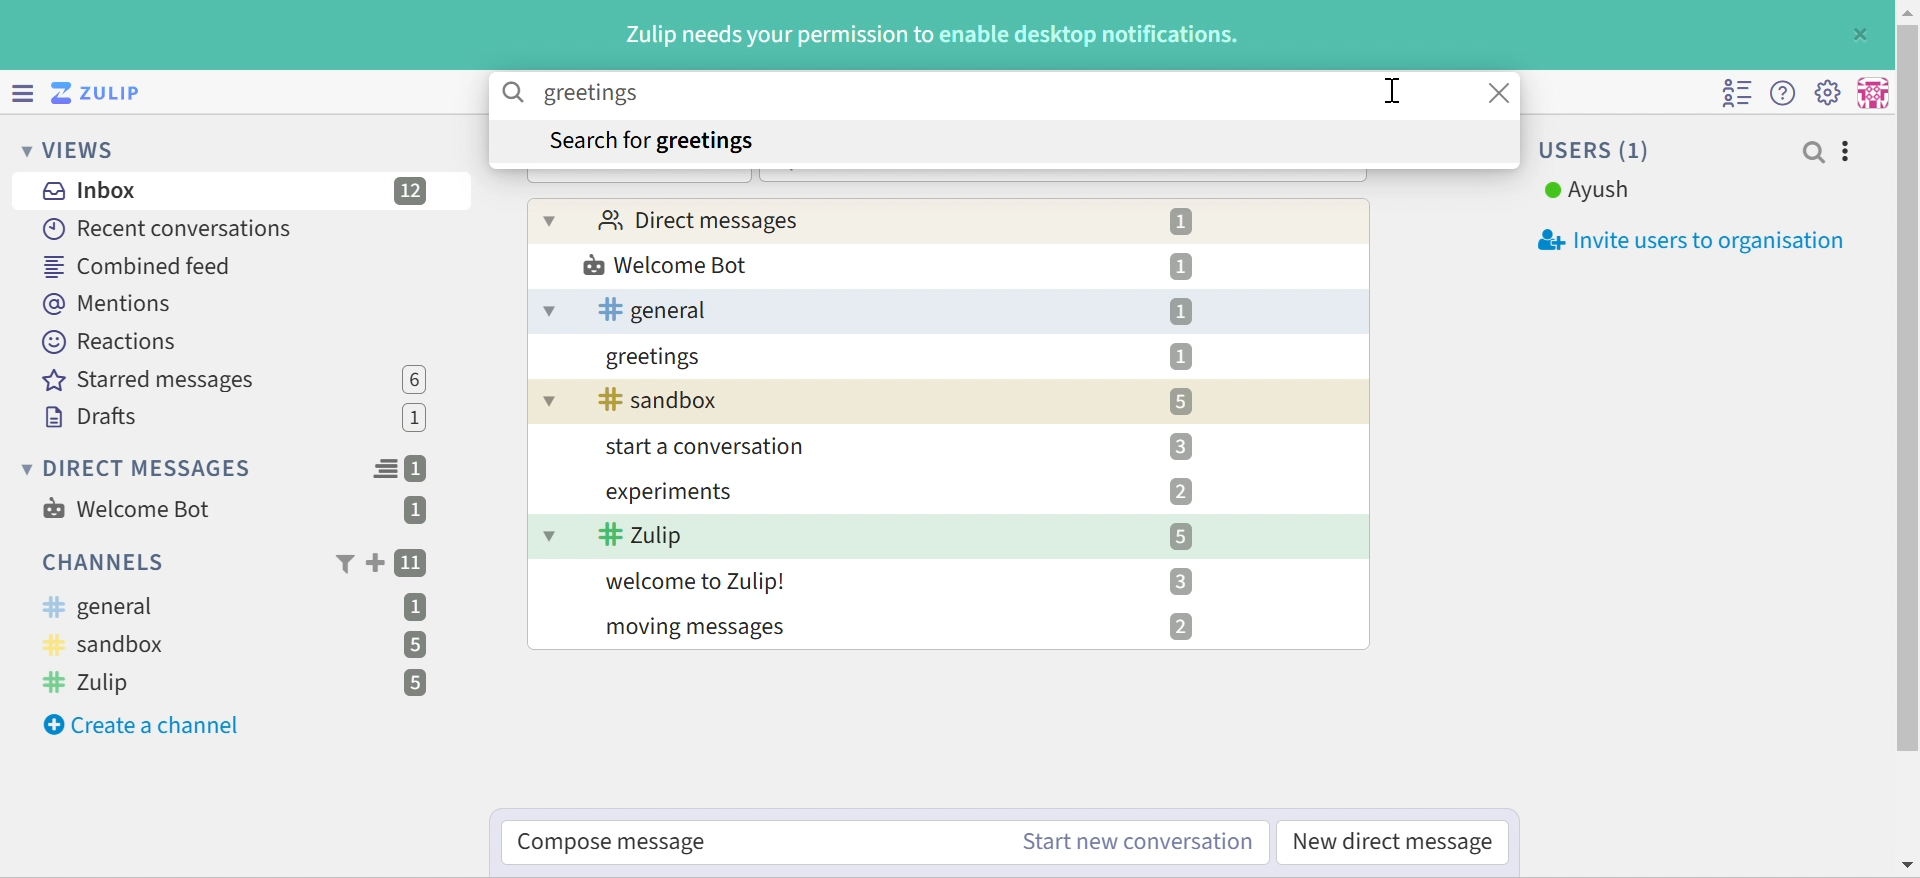  Describe the element at coordinates (1681, 241) in the screenshot. I see `Invite users to organisation` at that location.